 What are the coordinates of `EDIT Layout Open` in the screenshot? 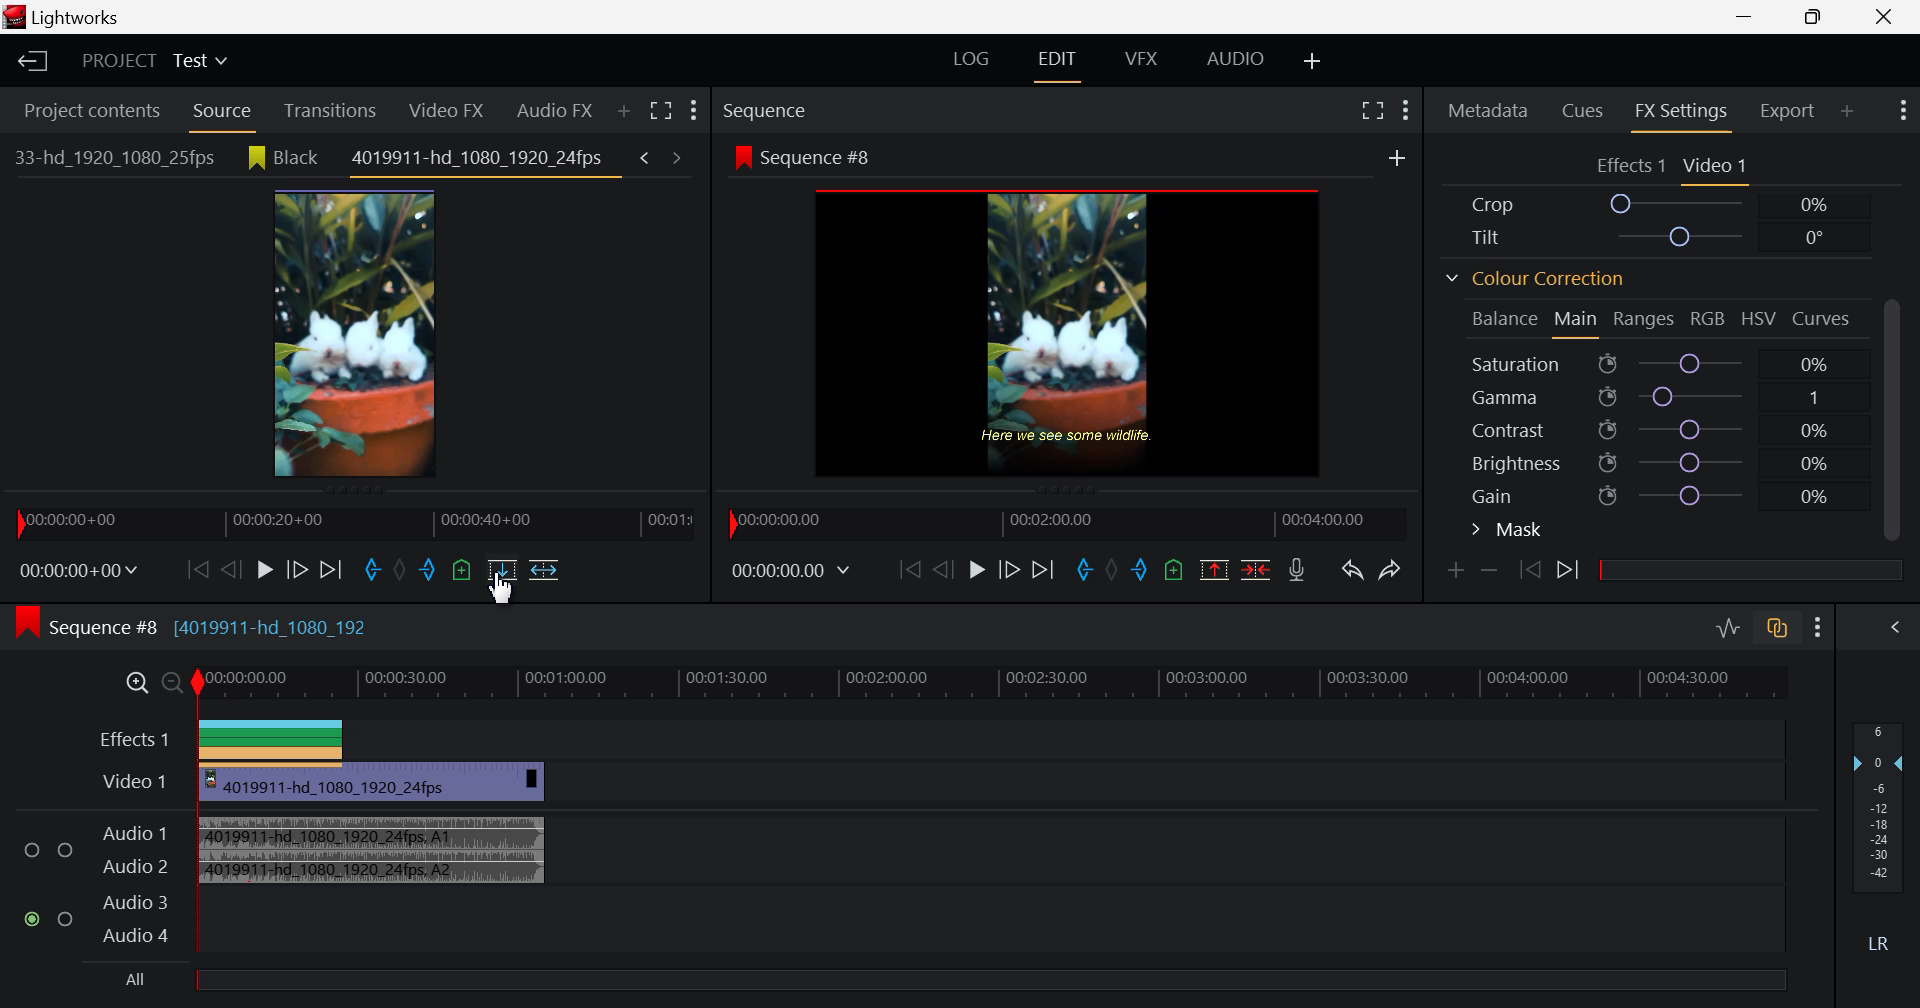 It's located at (1058, 63).